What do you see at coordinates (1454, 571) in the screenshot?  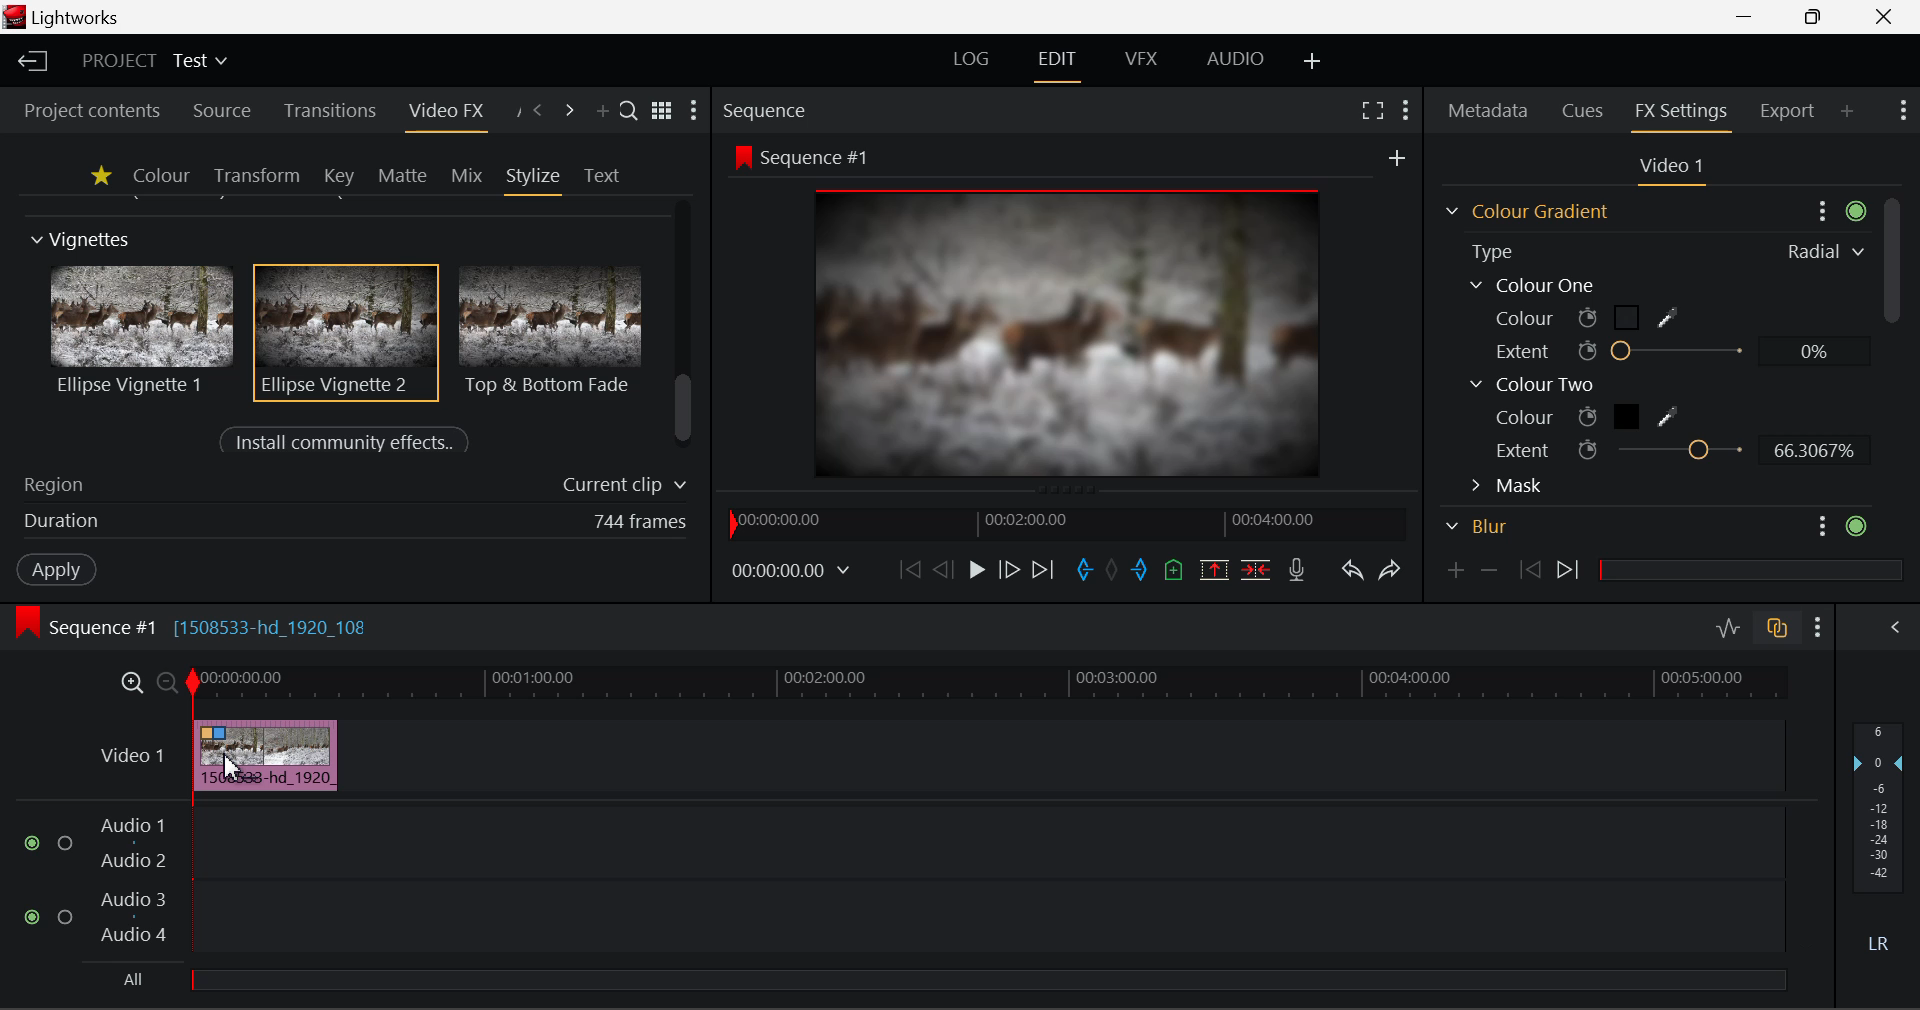 I see `Add keyframe` at bounding box center [1454, 571].